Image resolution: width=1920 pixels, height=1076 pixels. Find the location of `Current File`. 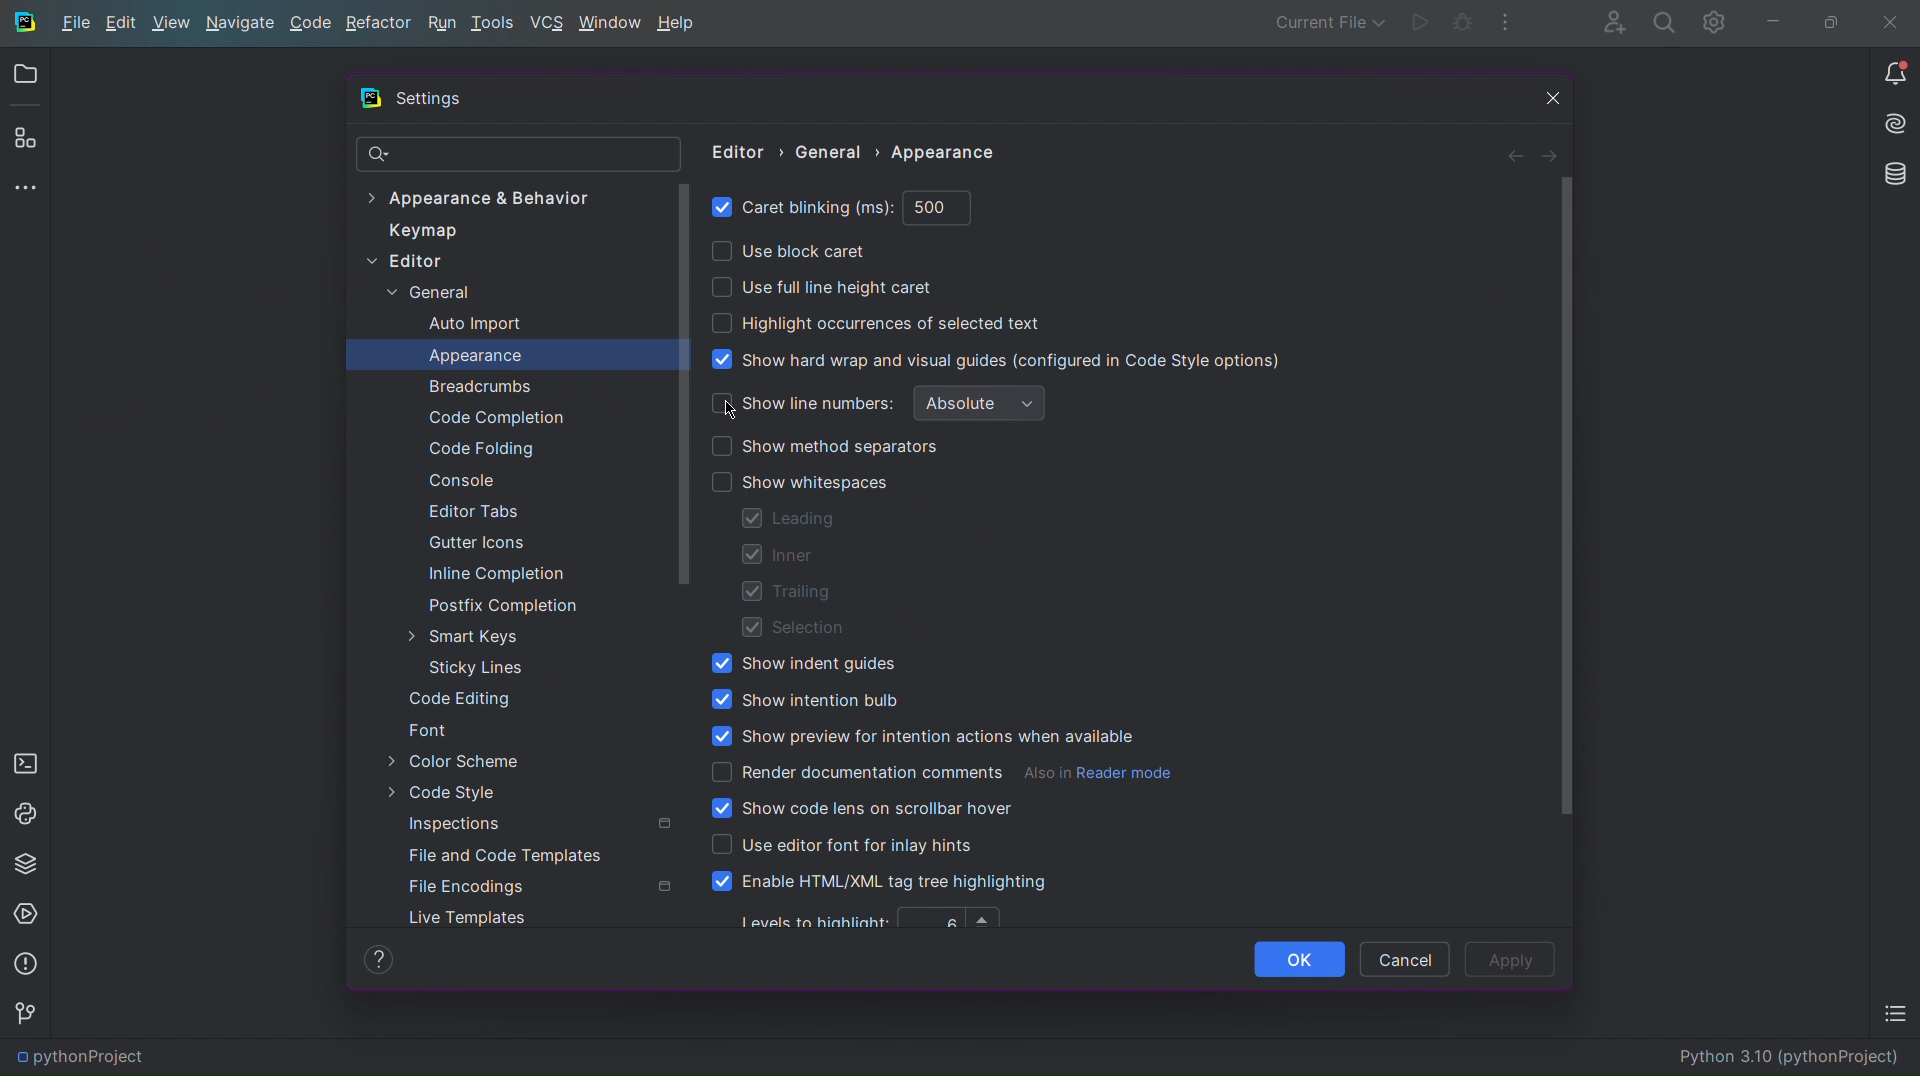

Current File is located at coordinates (1327, 22).